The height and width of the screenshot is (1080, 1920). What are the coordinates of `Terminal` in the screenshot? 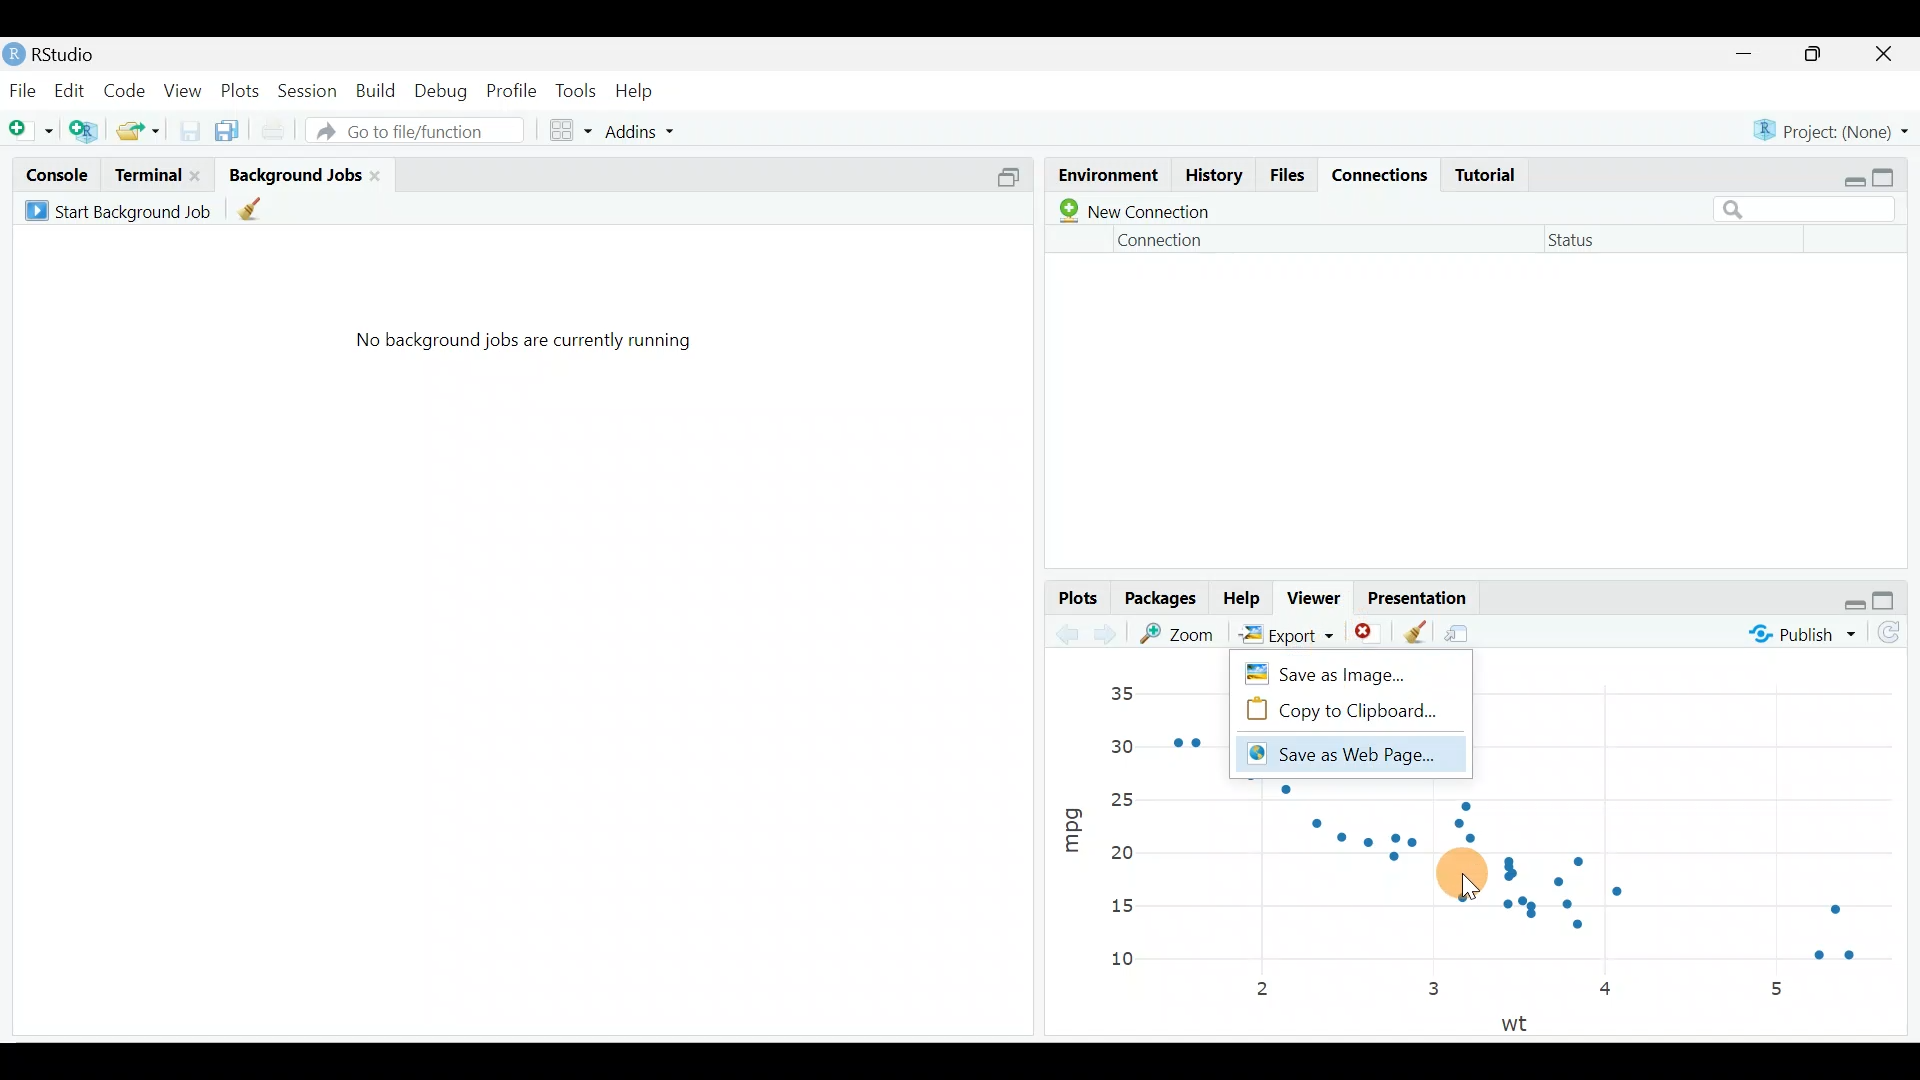 It's located at (146, 173).